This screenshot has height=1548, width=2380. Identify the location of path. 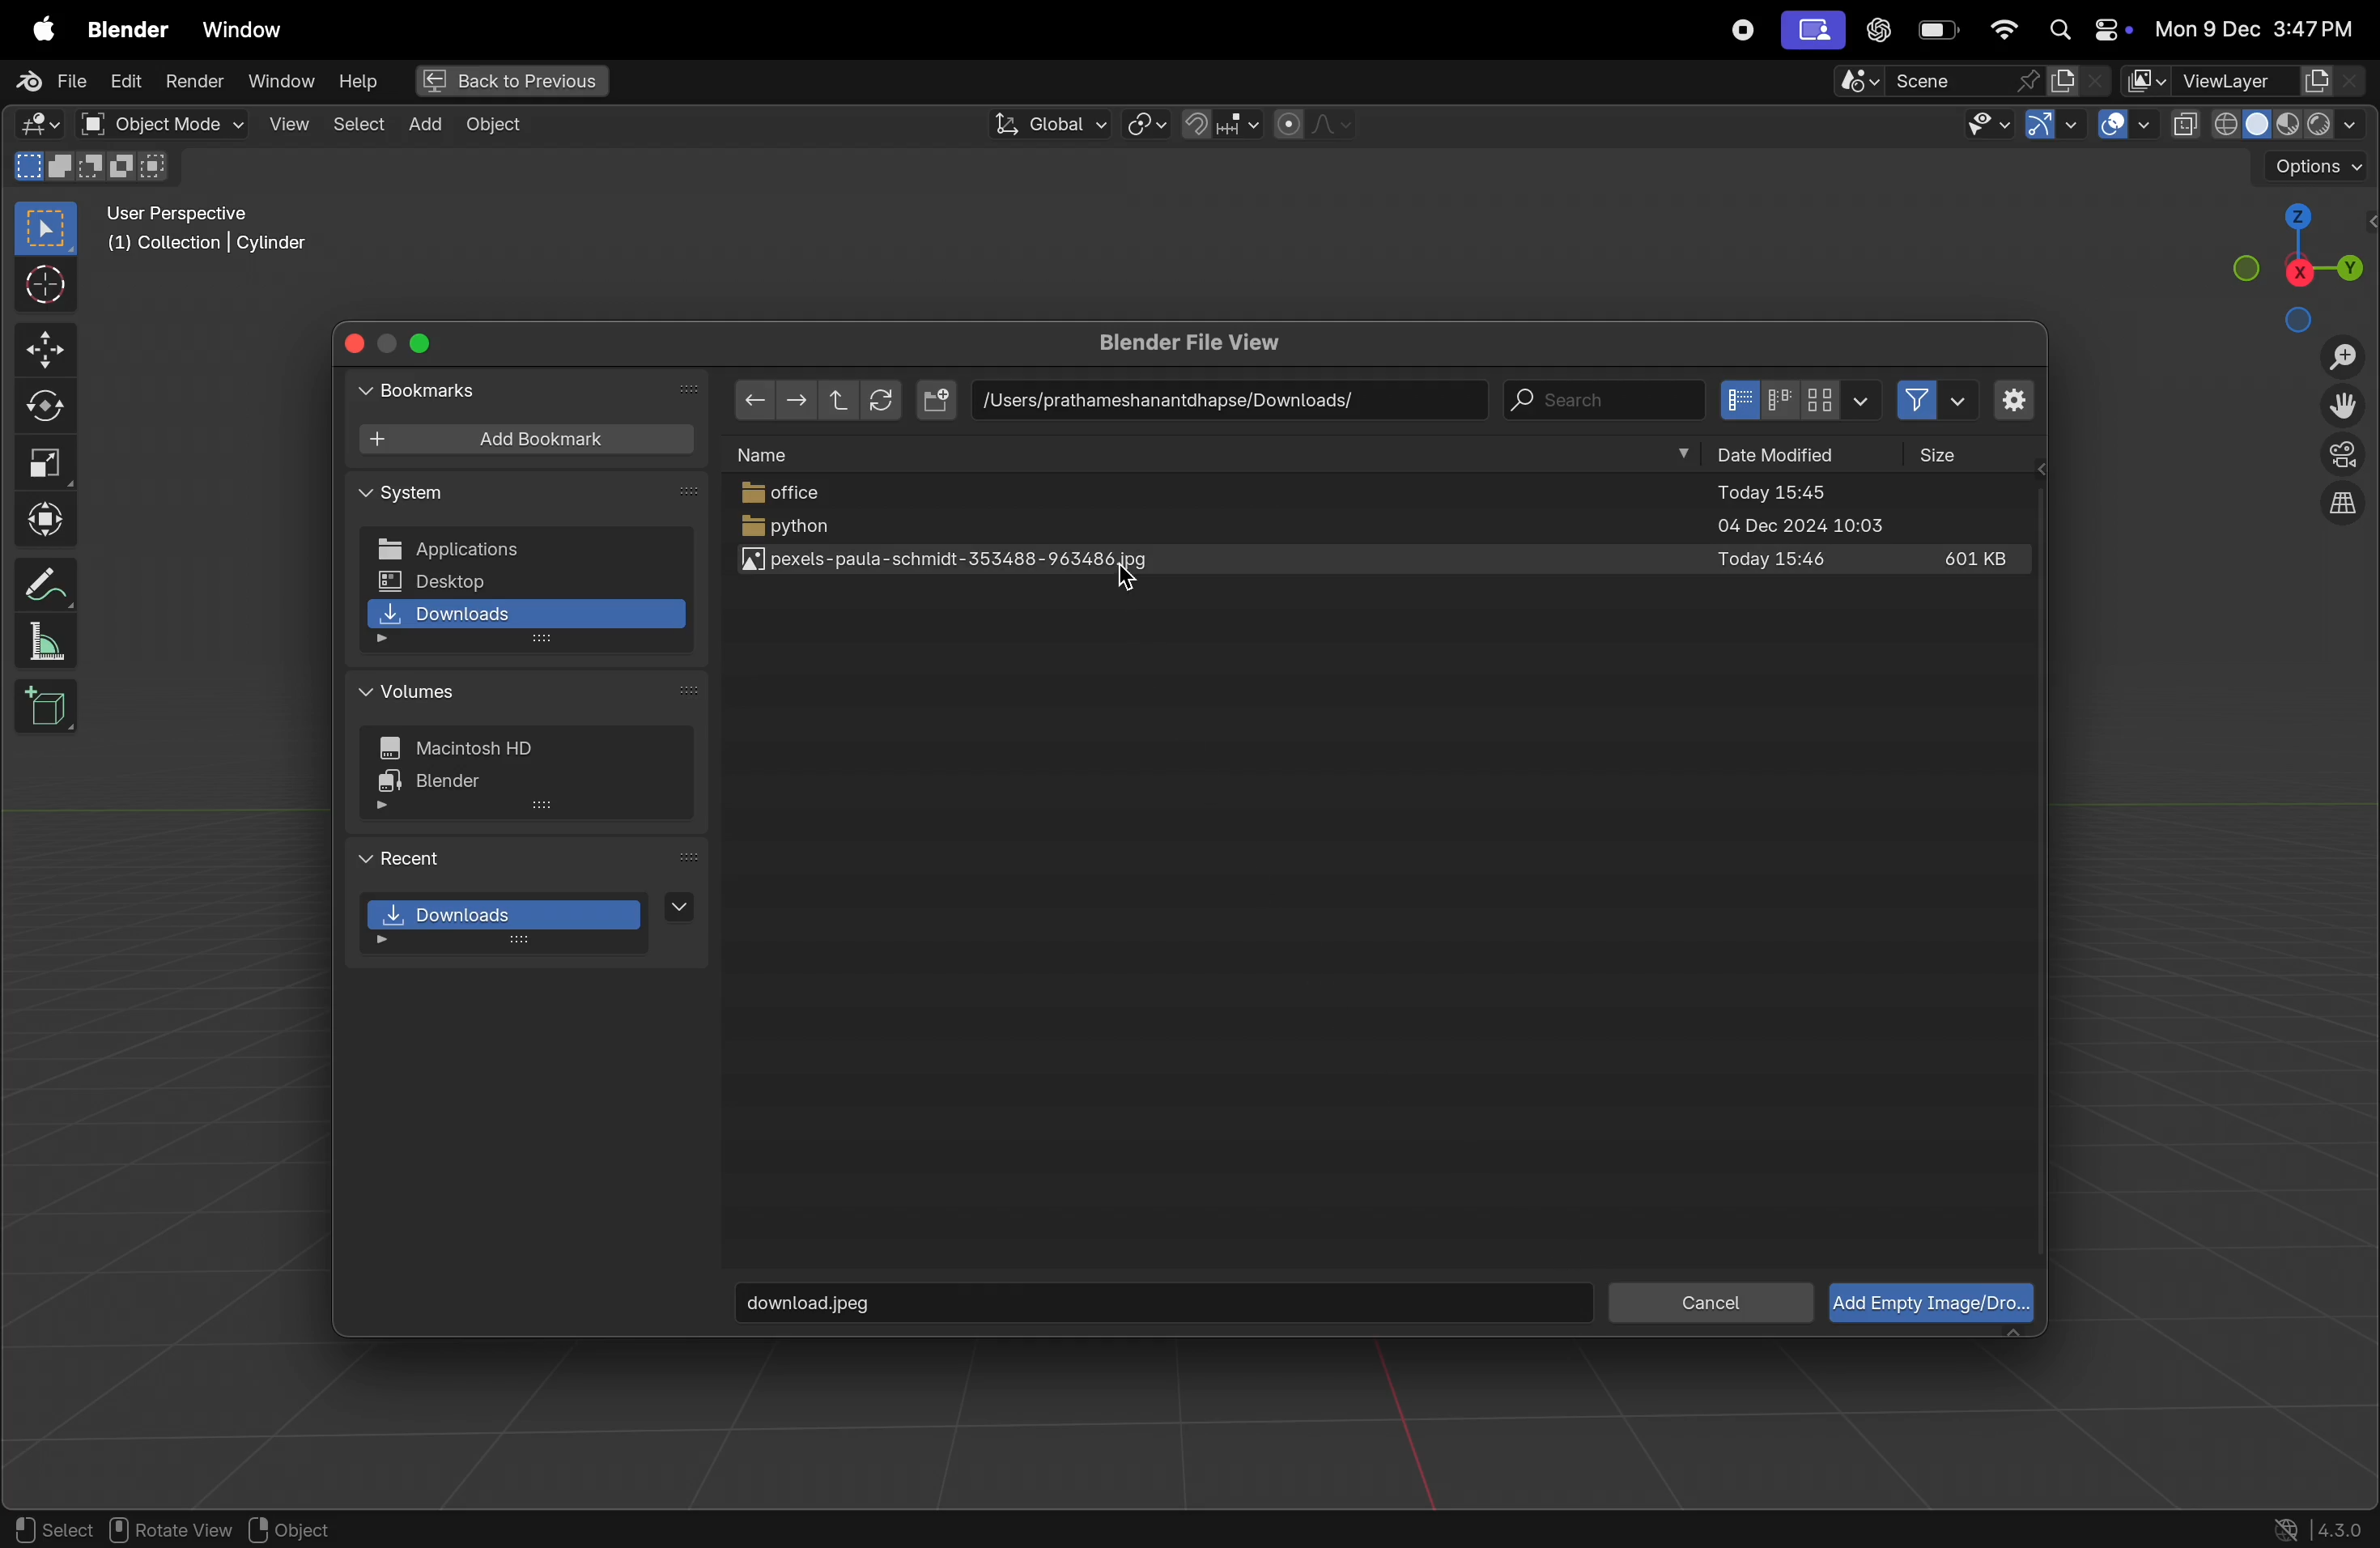
(1220, 397).